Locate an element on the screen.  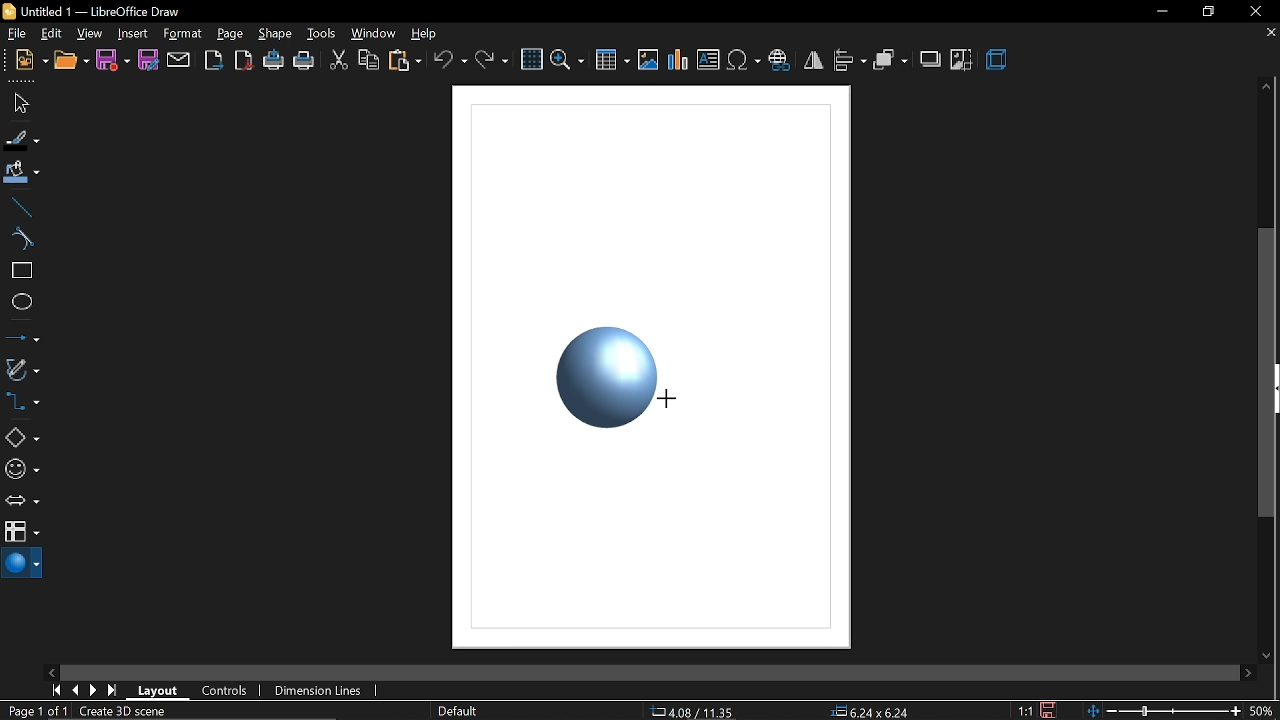
flip is located at coordinates (814, 60).